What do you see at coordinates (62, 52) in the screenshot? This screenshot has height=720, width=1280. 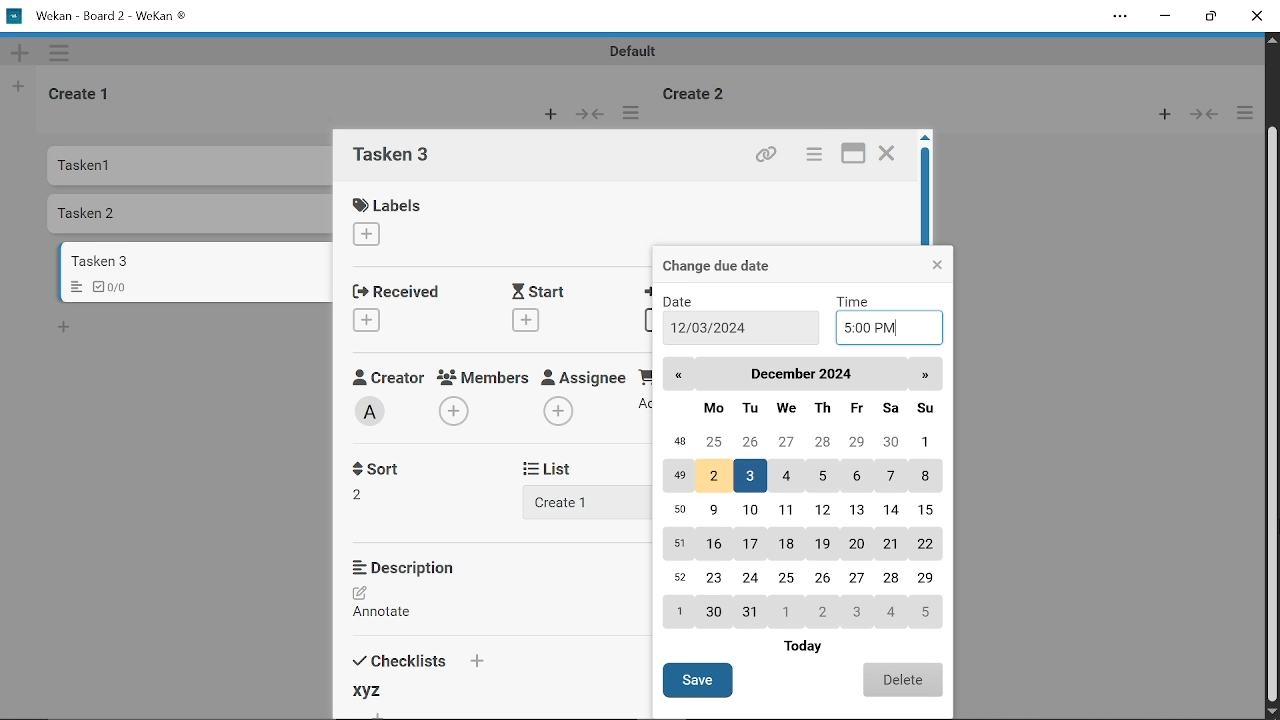 I see `More` at bounding box center [62, 52].